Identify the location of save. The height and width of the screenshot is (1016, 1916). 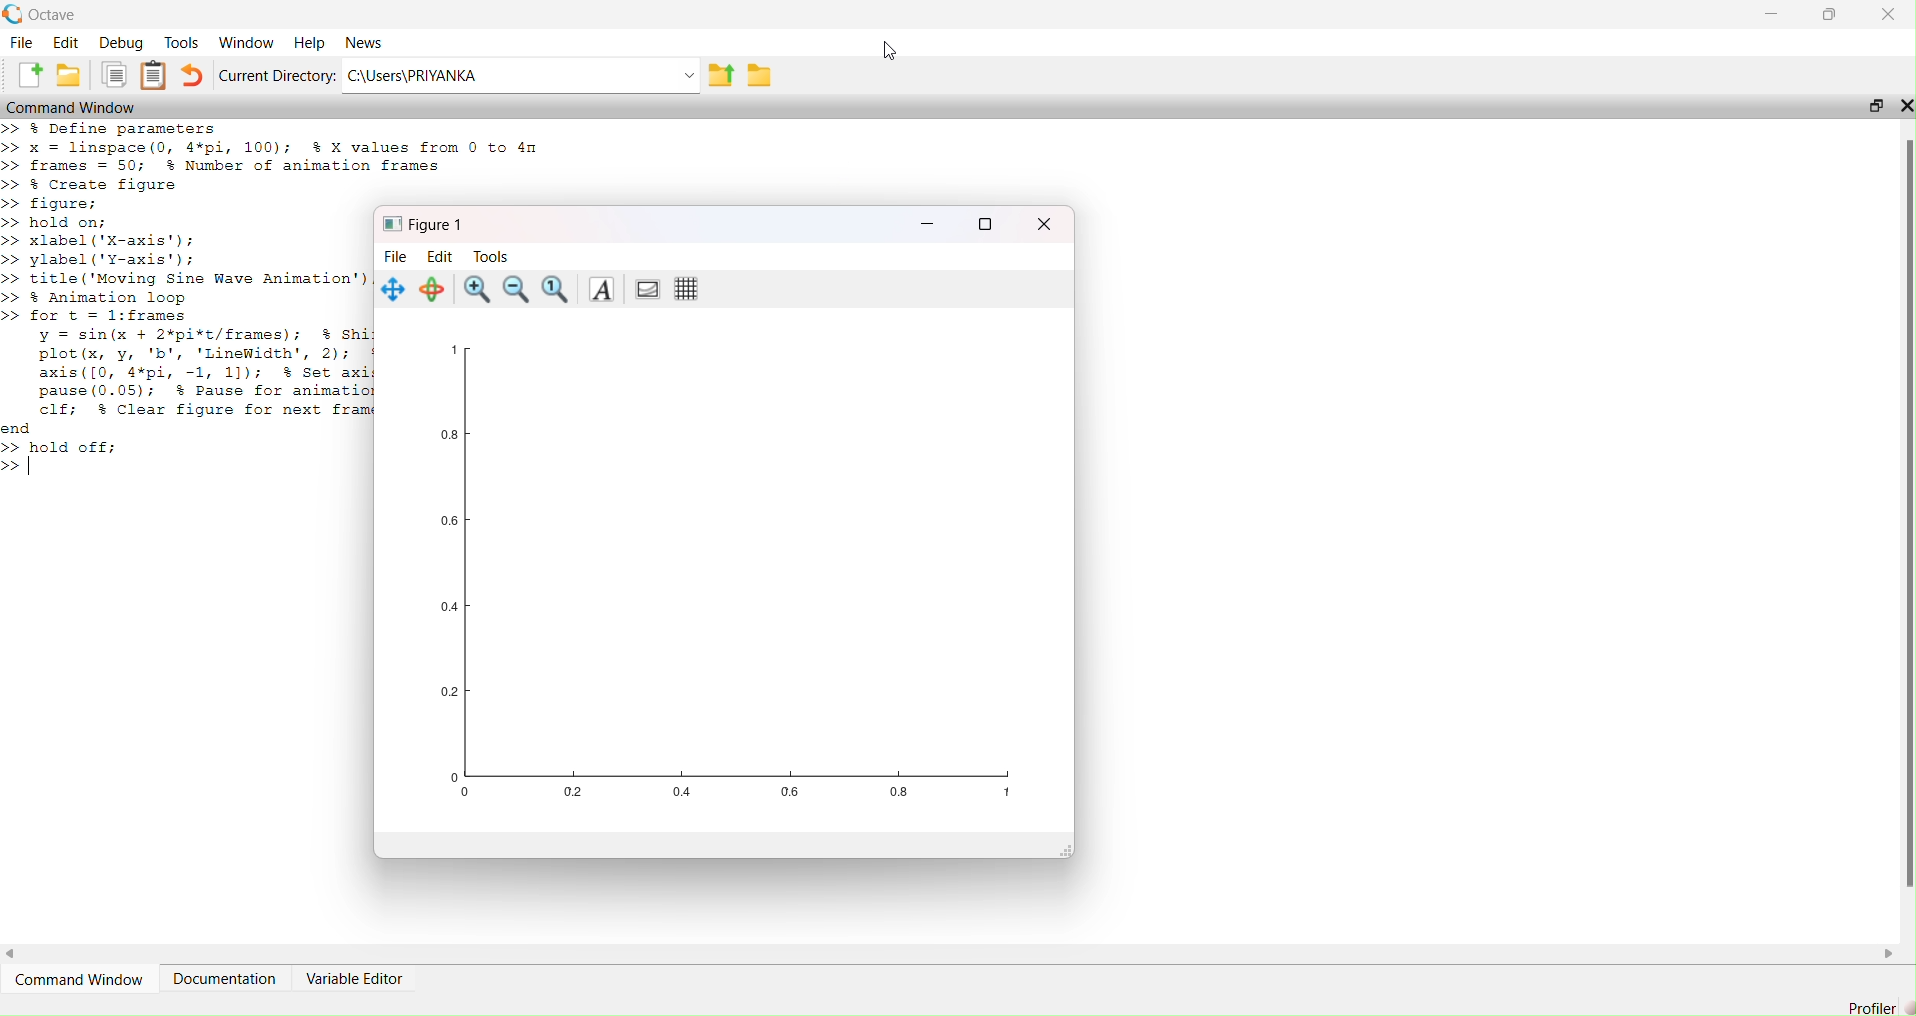
(69, 76).